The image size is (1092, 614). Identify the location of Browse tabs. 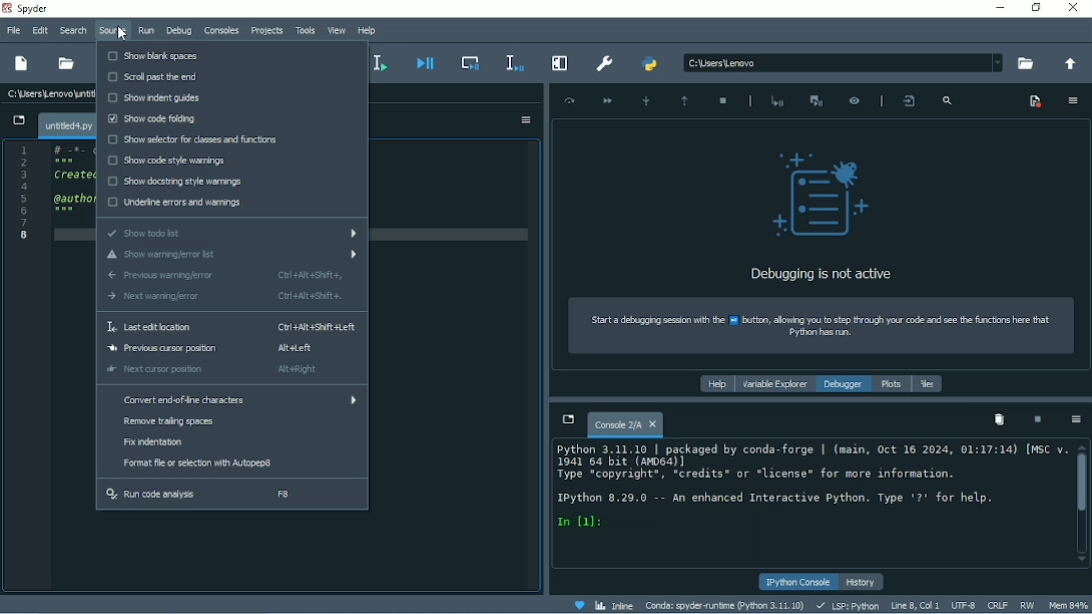
(17, 122).